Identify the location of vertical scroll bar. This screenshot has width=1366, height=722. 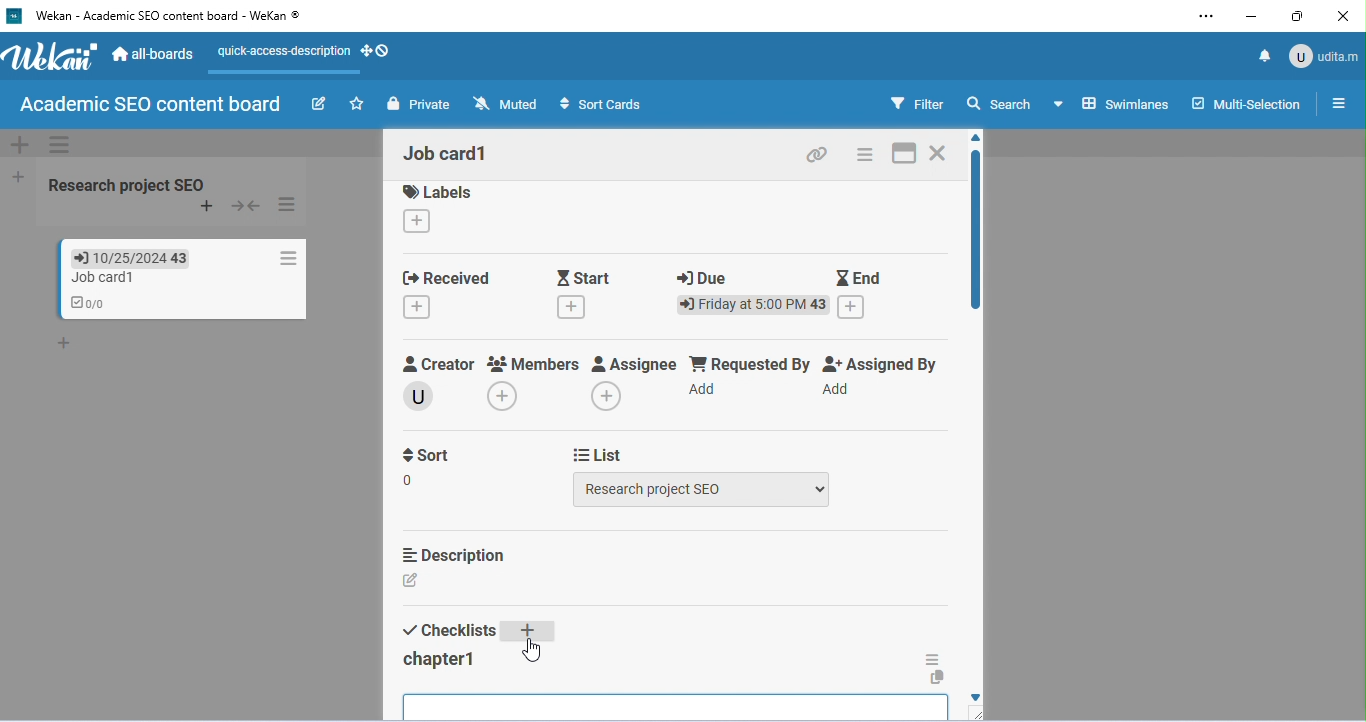
(973, 238).